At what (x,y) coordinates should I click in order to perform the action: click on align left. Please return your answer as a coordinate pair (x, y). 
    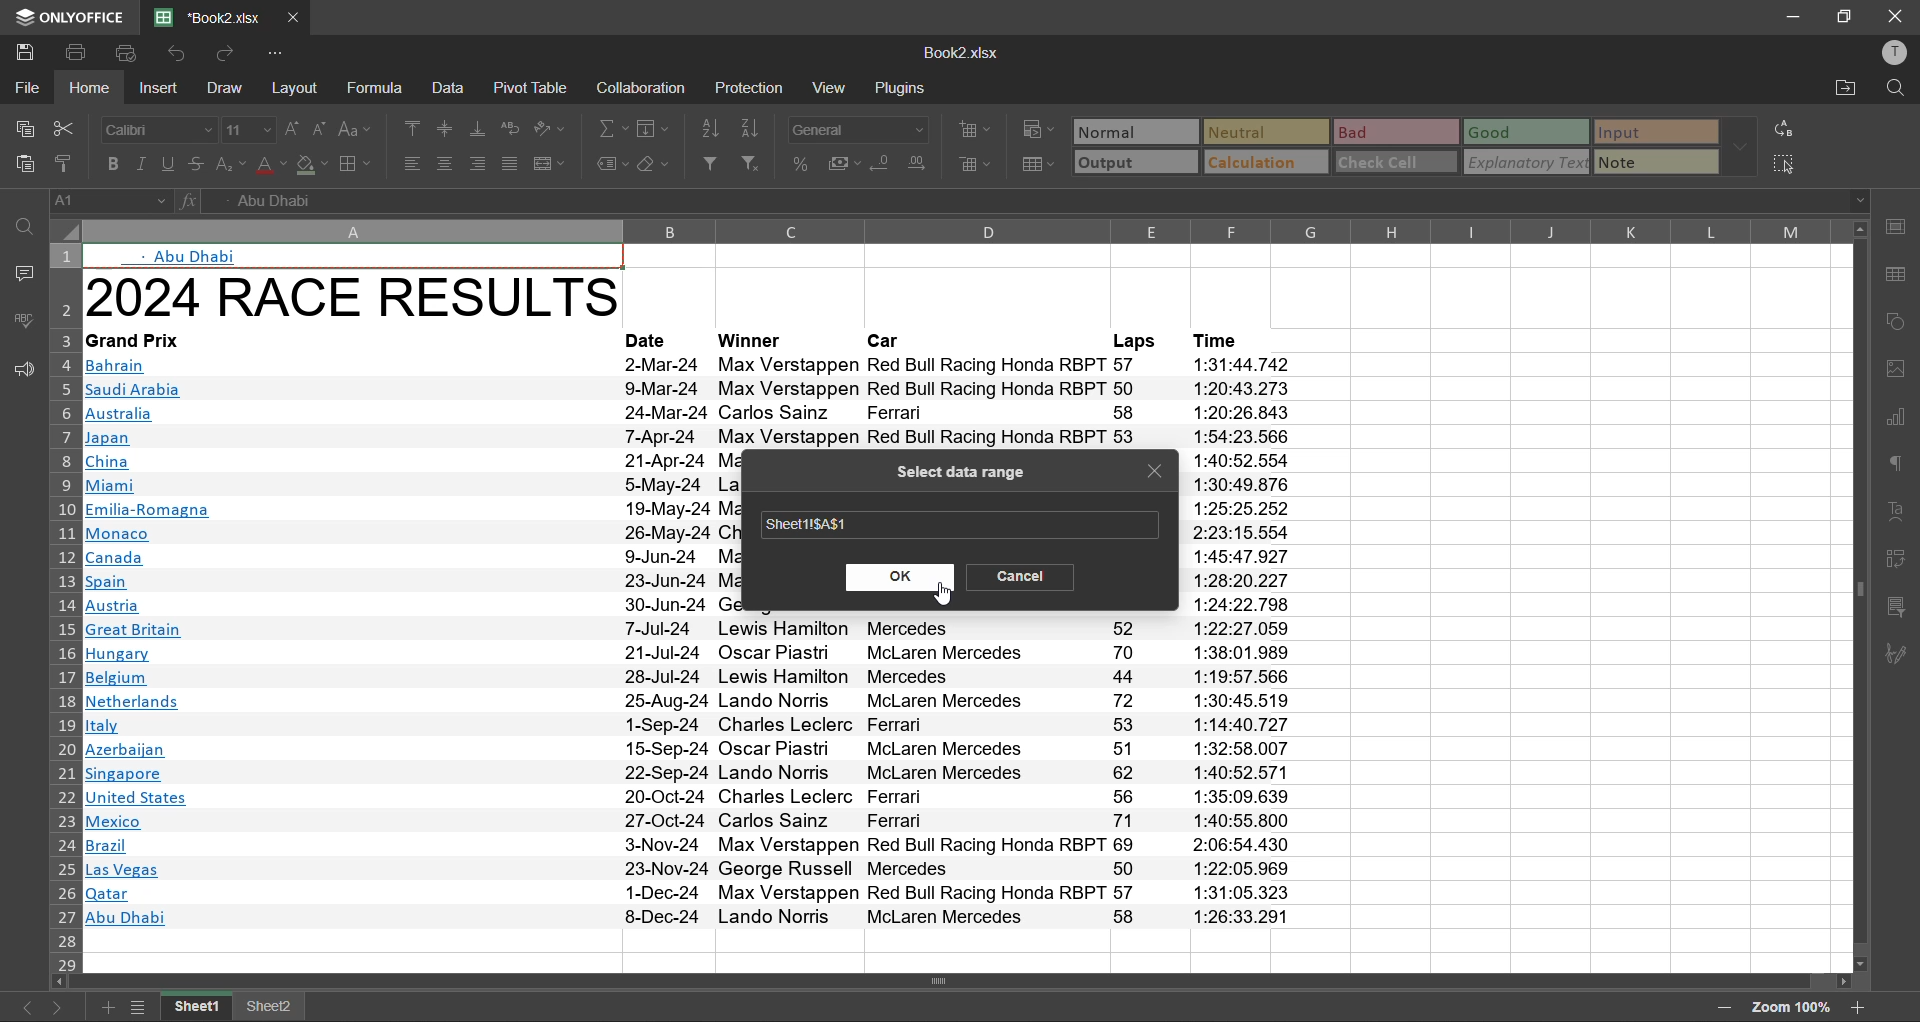
    Looking at the image, I should click on (411, 161).